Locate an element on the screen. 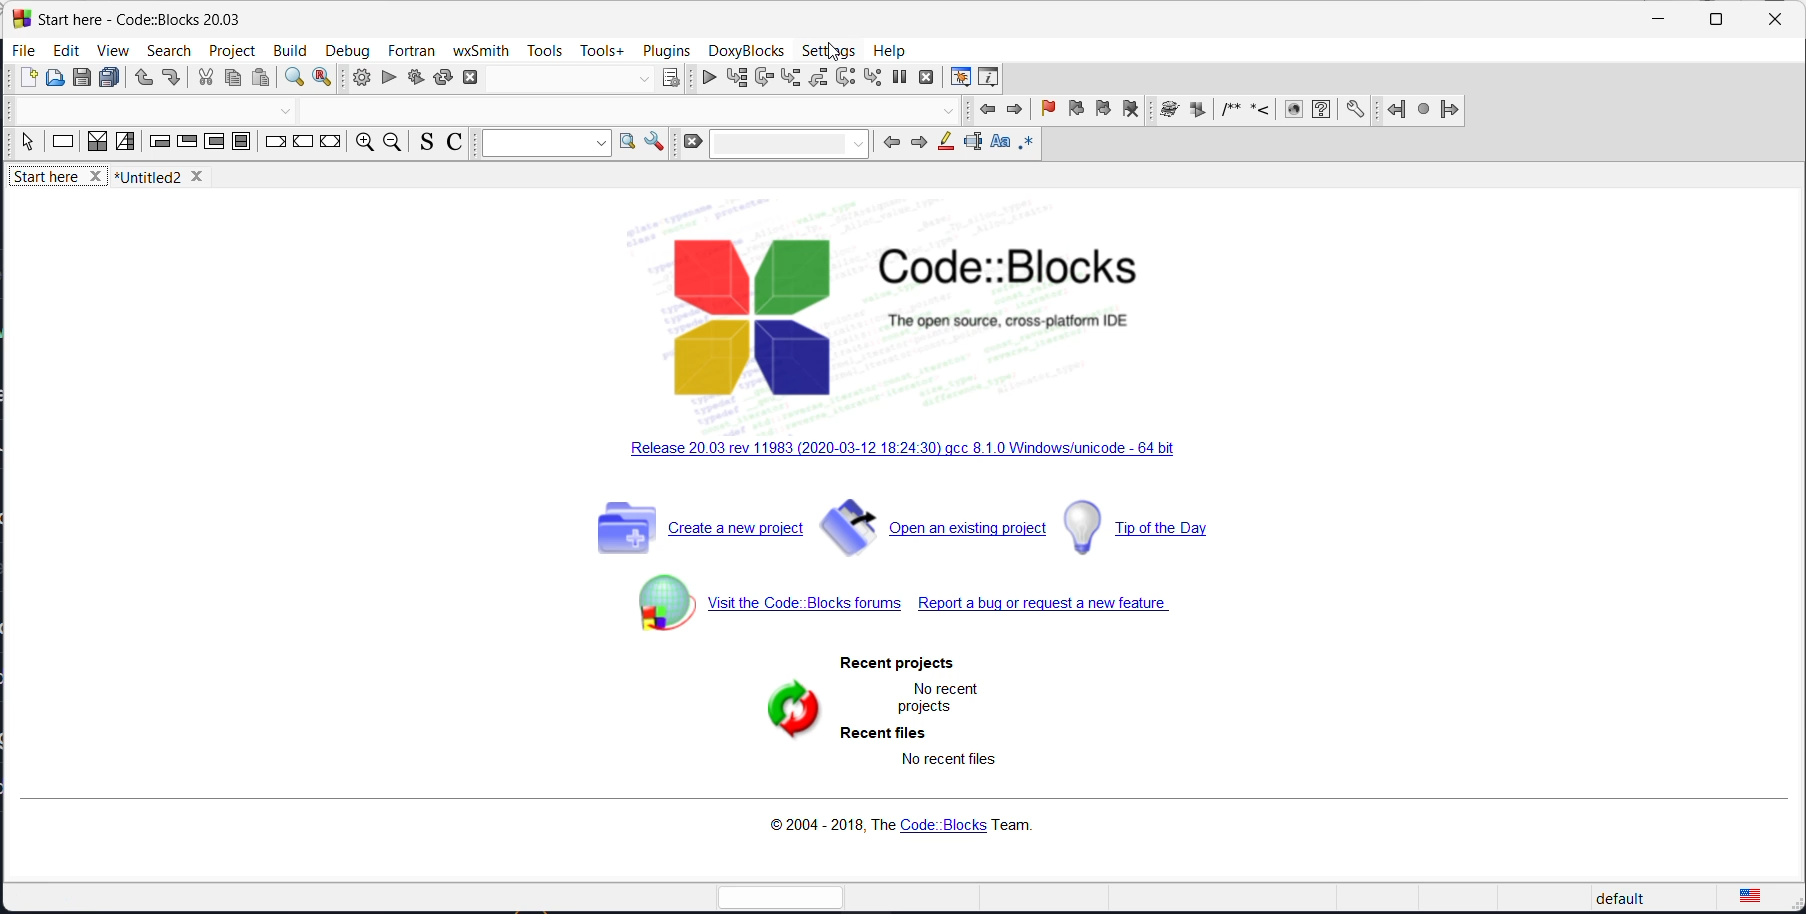 The height and width of the screenshot is (914, 1806). target dialog is located at coordinates (671, 78).